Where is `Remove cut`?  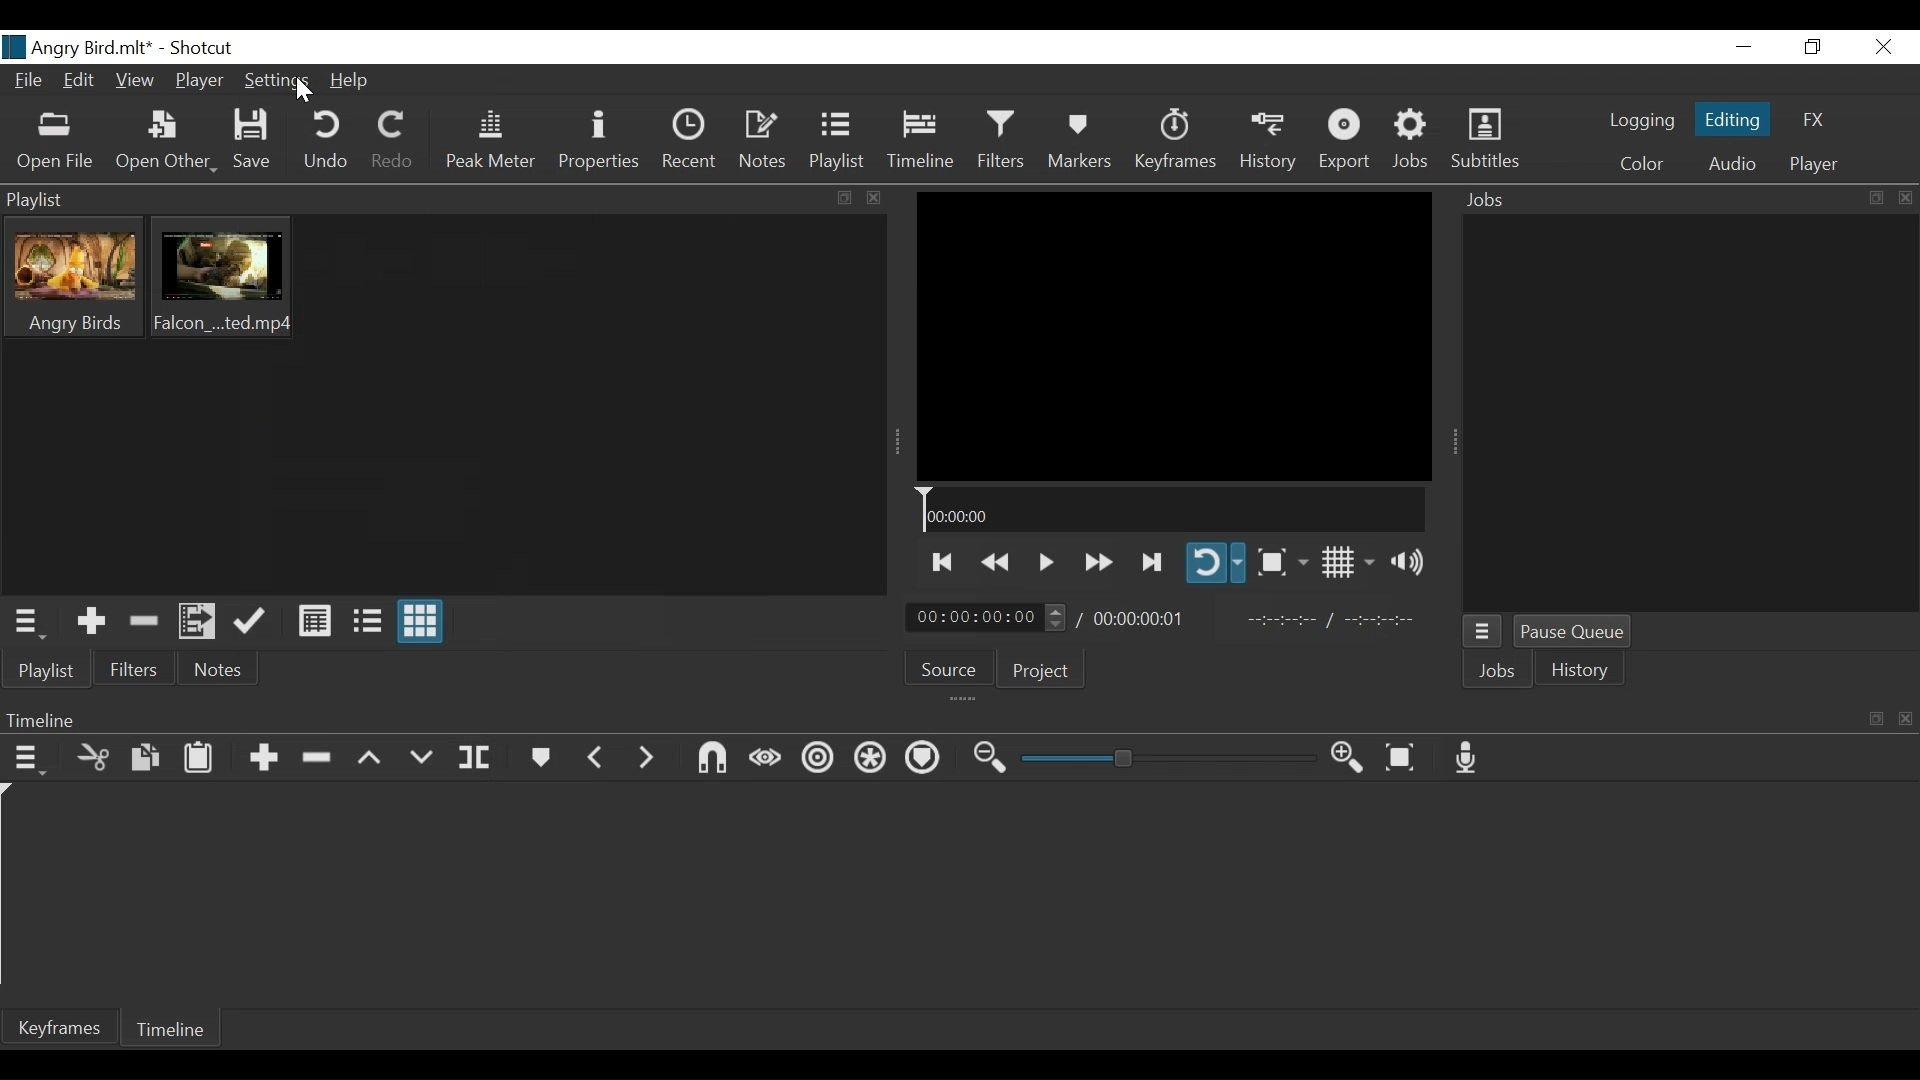
Remove cut is located at coordinates (145, 624).